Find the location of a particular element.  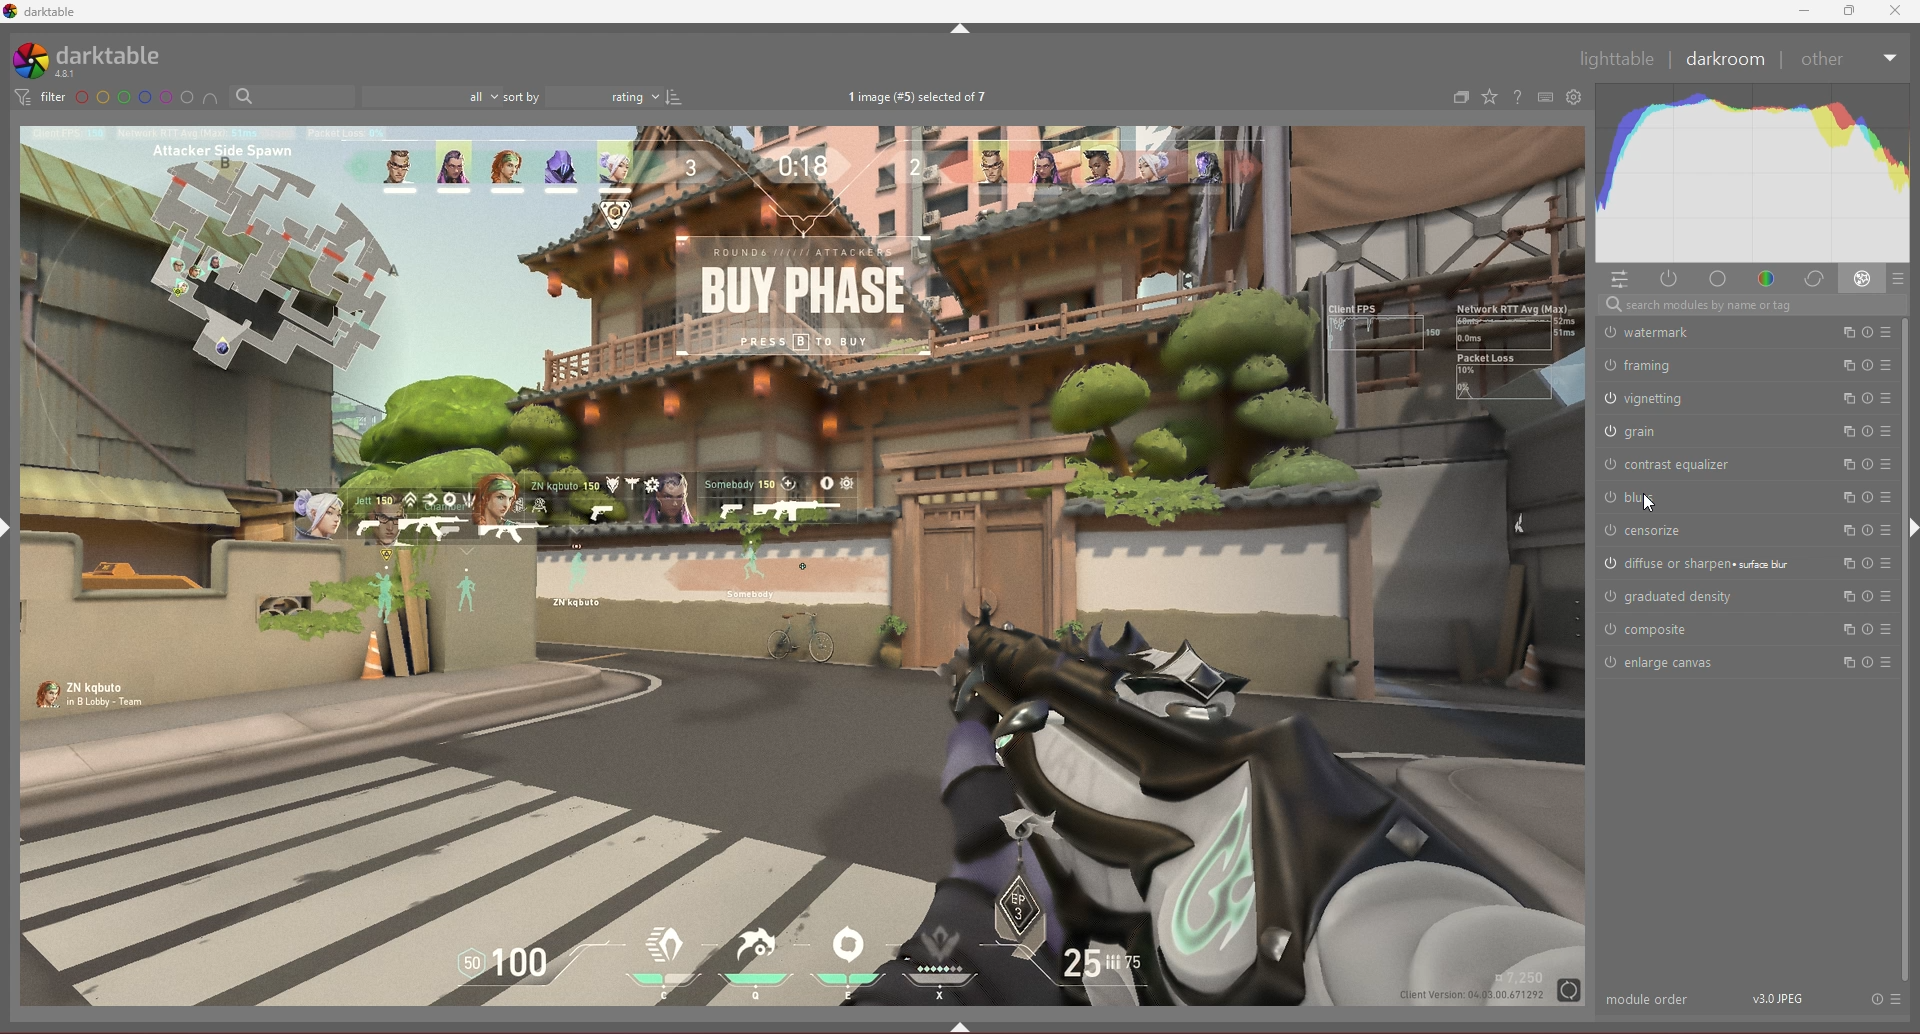

multiple instances action is located at coordinates (1841, 596).